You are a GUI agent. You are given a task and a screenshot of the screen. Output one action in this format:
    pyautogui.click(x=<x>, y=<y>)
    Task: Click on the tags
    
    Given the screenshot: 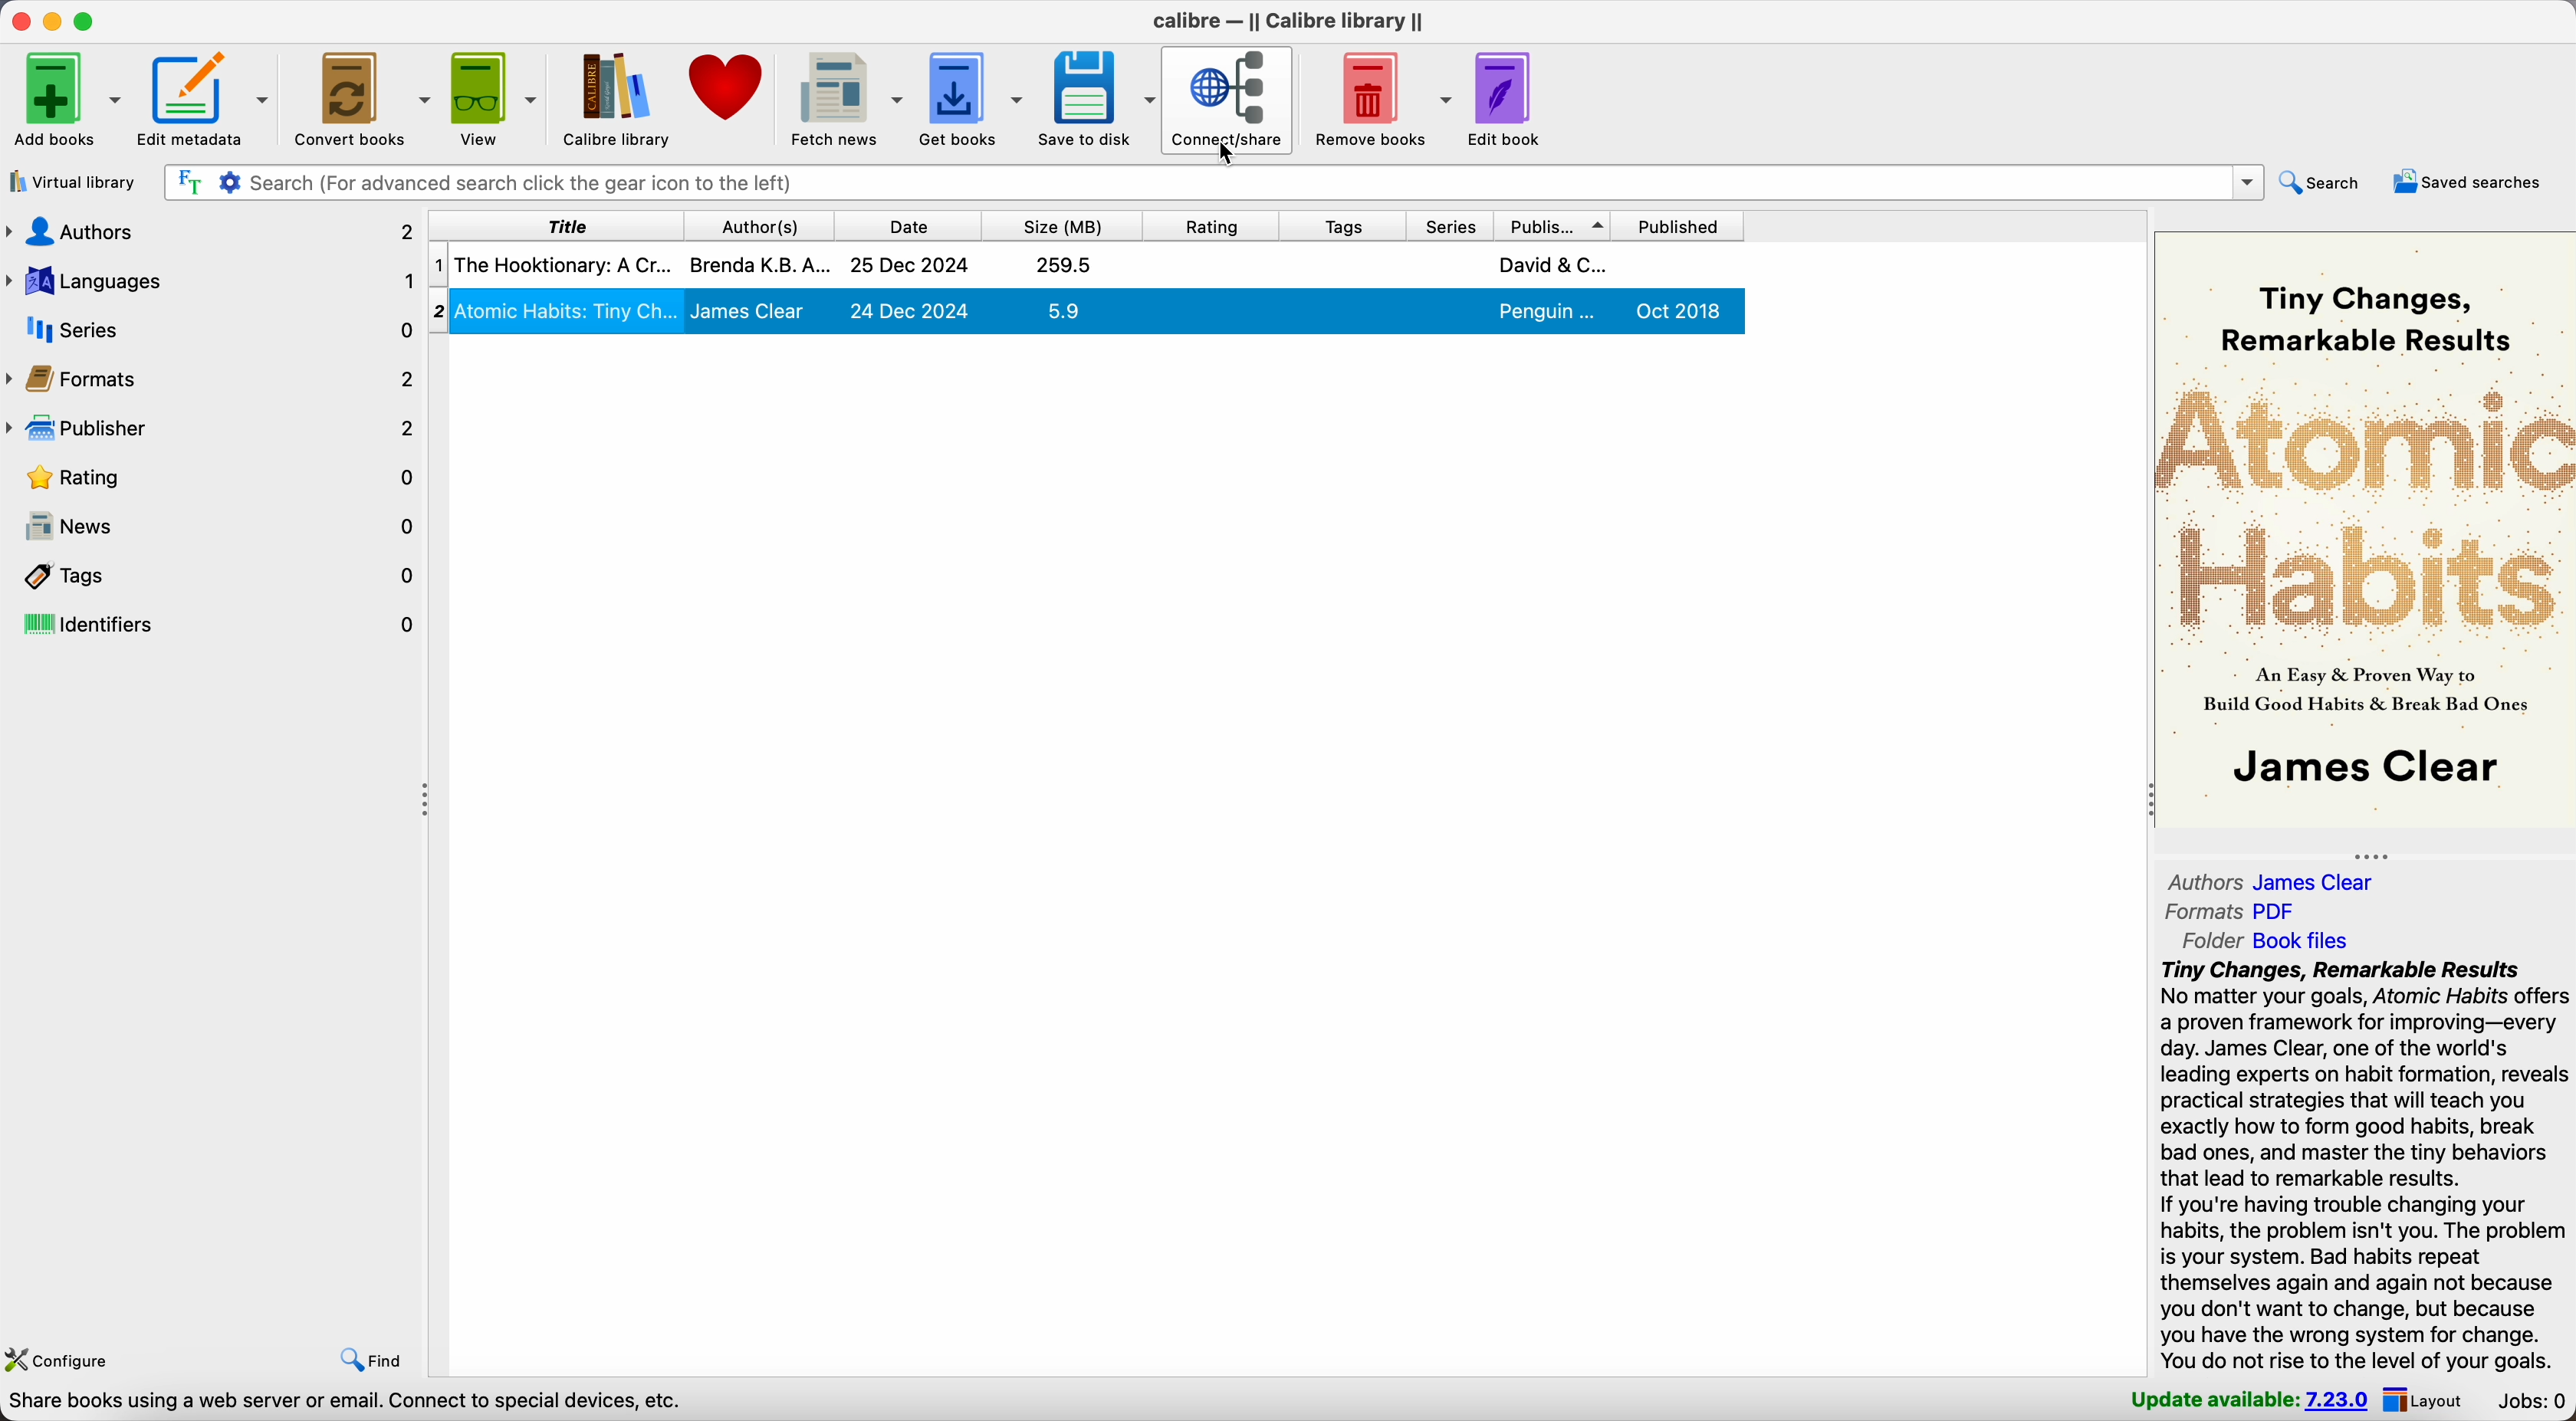 What is the action you would take?
    pyautogui.click(x=1338, y=224)
    